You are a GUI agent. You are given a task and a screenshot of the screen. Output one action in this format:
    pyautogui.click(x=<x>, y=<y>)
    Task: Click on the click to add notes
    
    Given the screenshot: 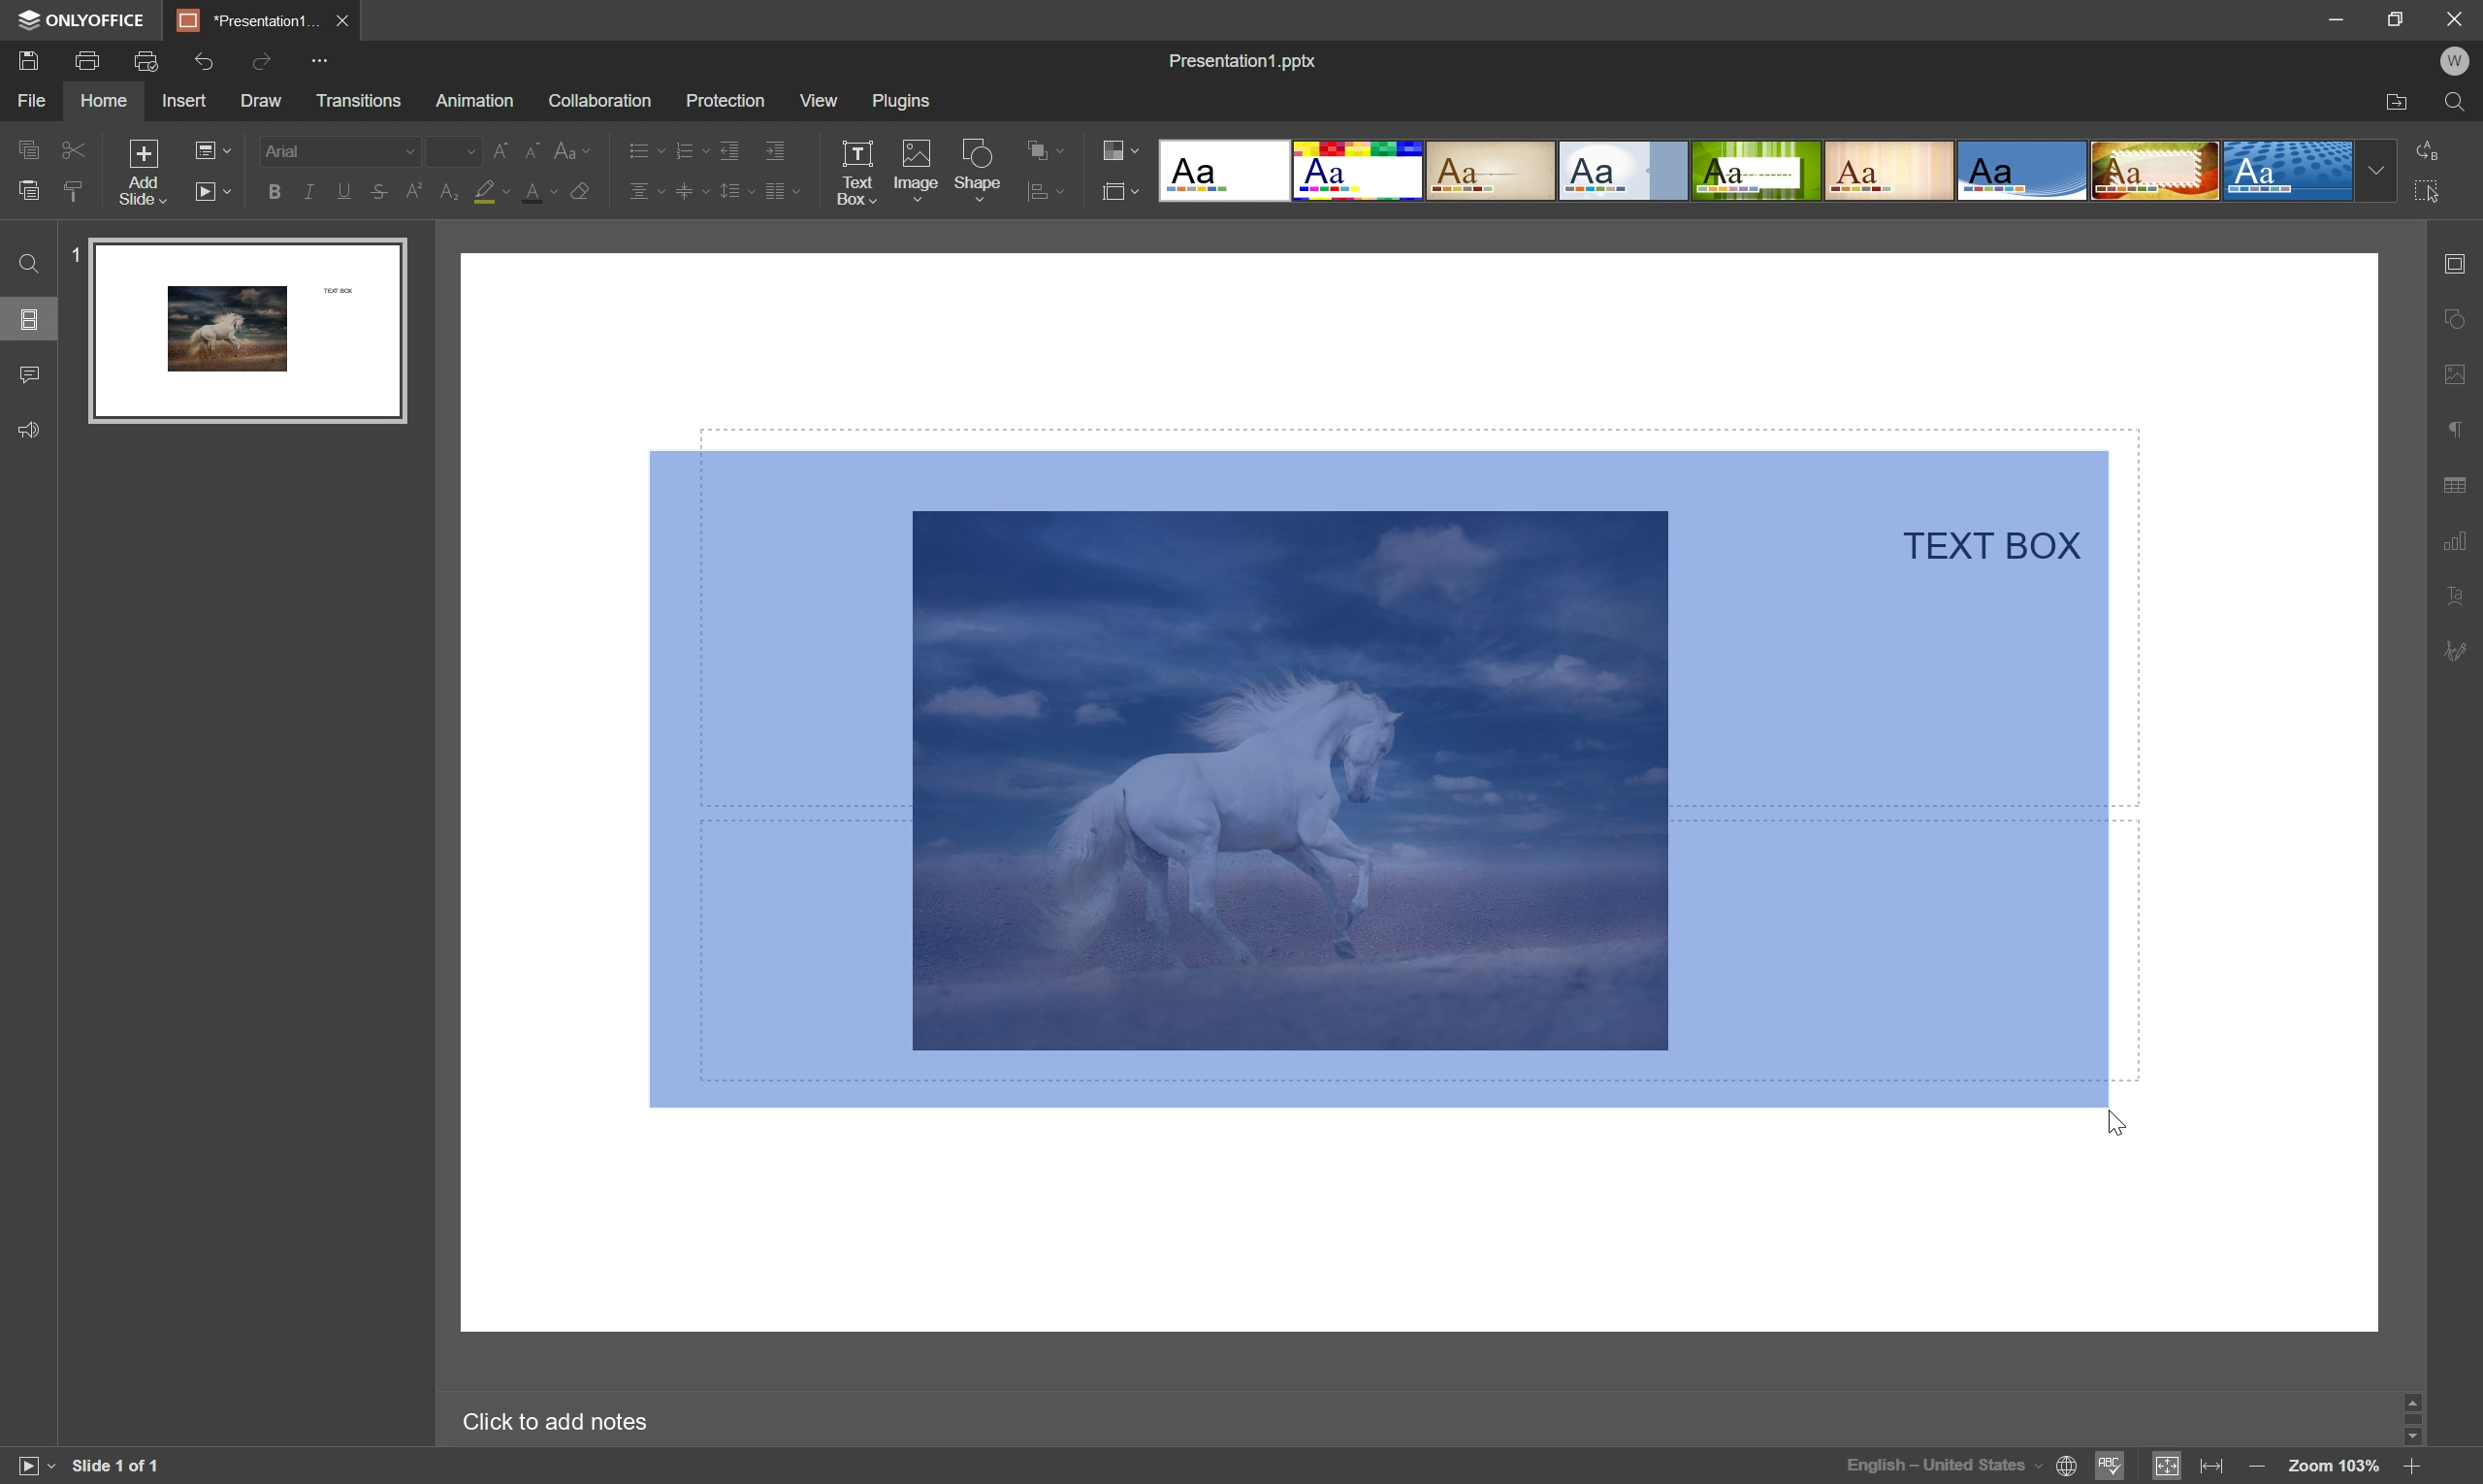 What is the action you would take?
    pyautogui.click(x=554, y=1424)
    